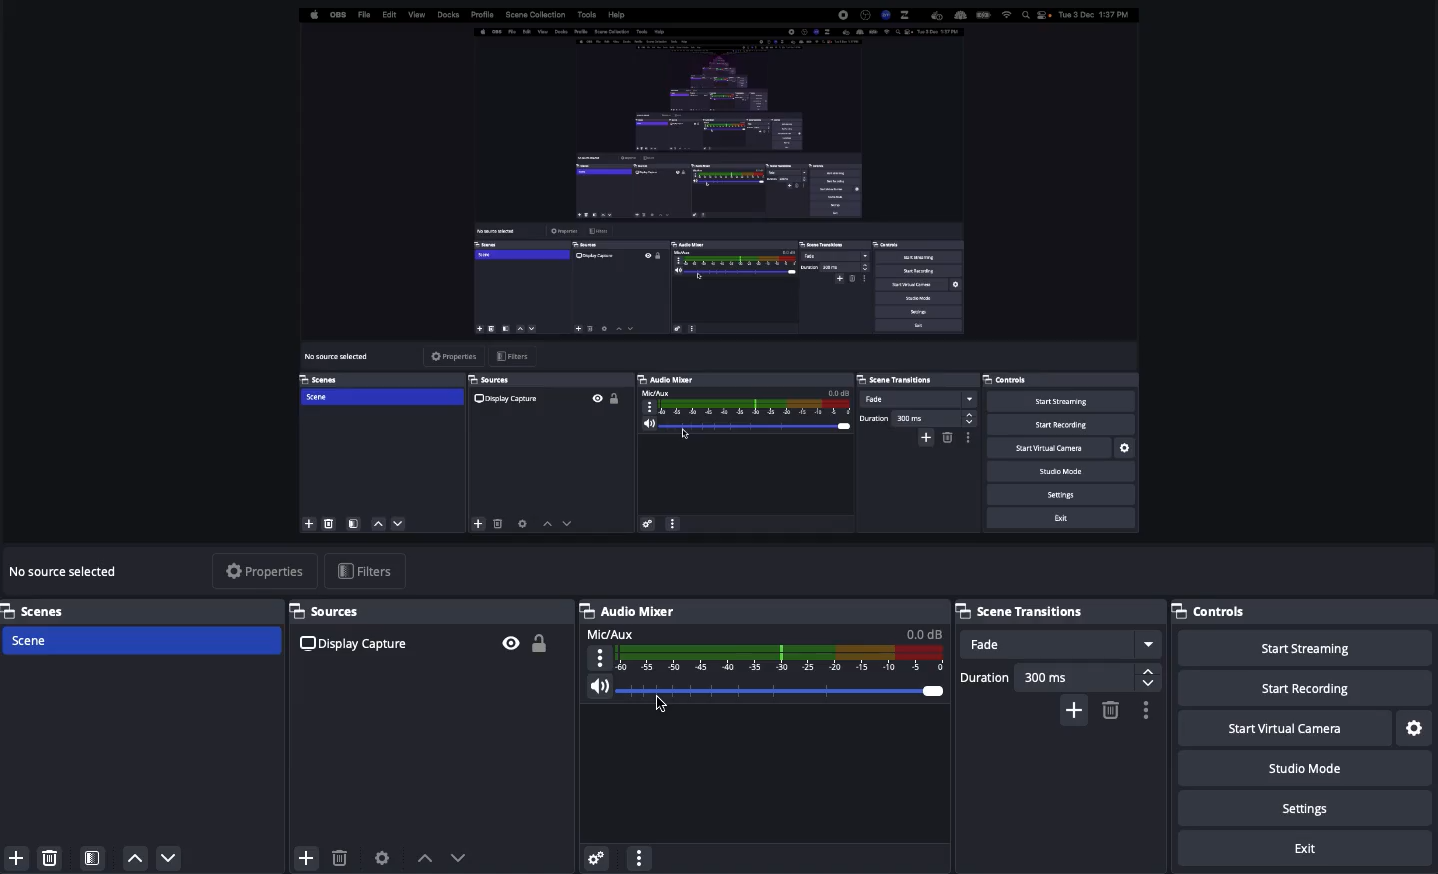  I want to click on Delete, so click(50, 854).